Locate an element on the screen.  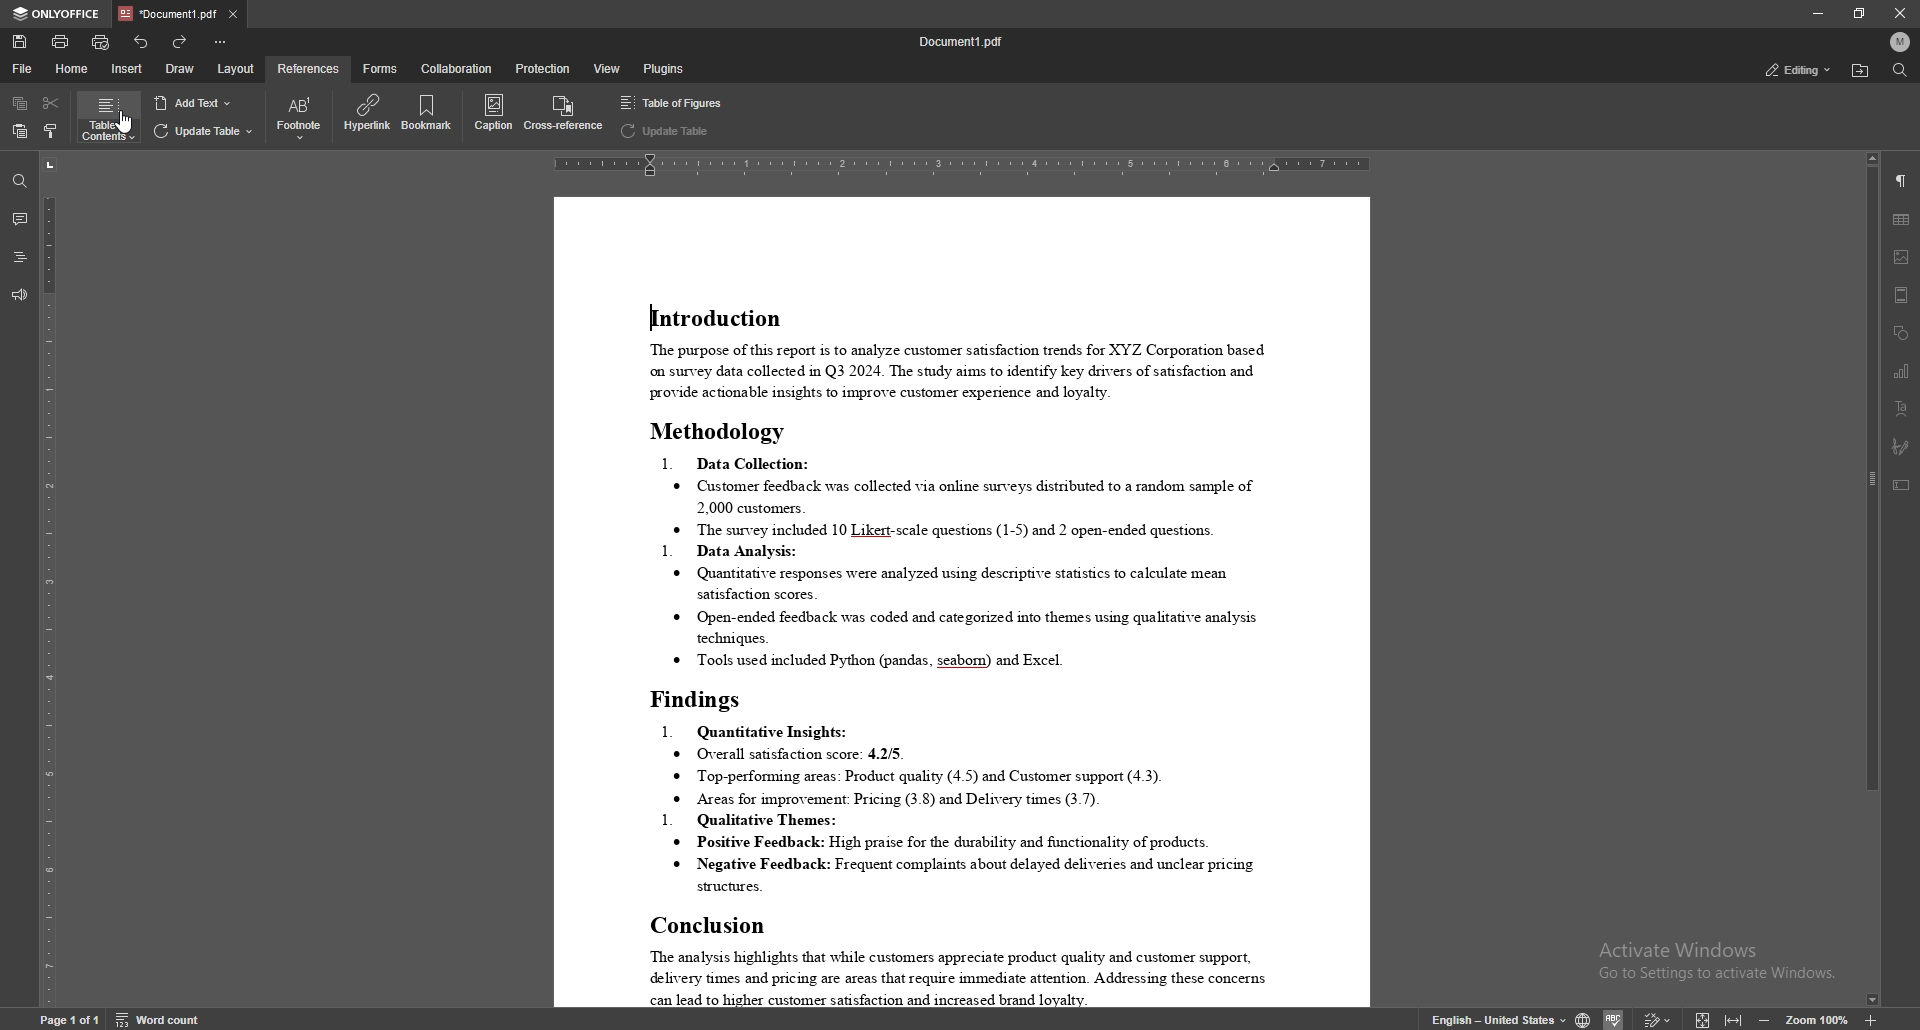
scroll bar is located at coordinates (1869, 582).